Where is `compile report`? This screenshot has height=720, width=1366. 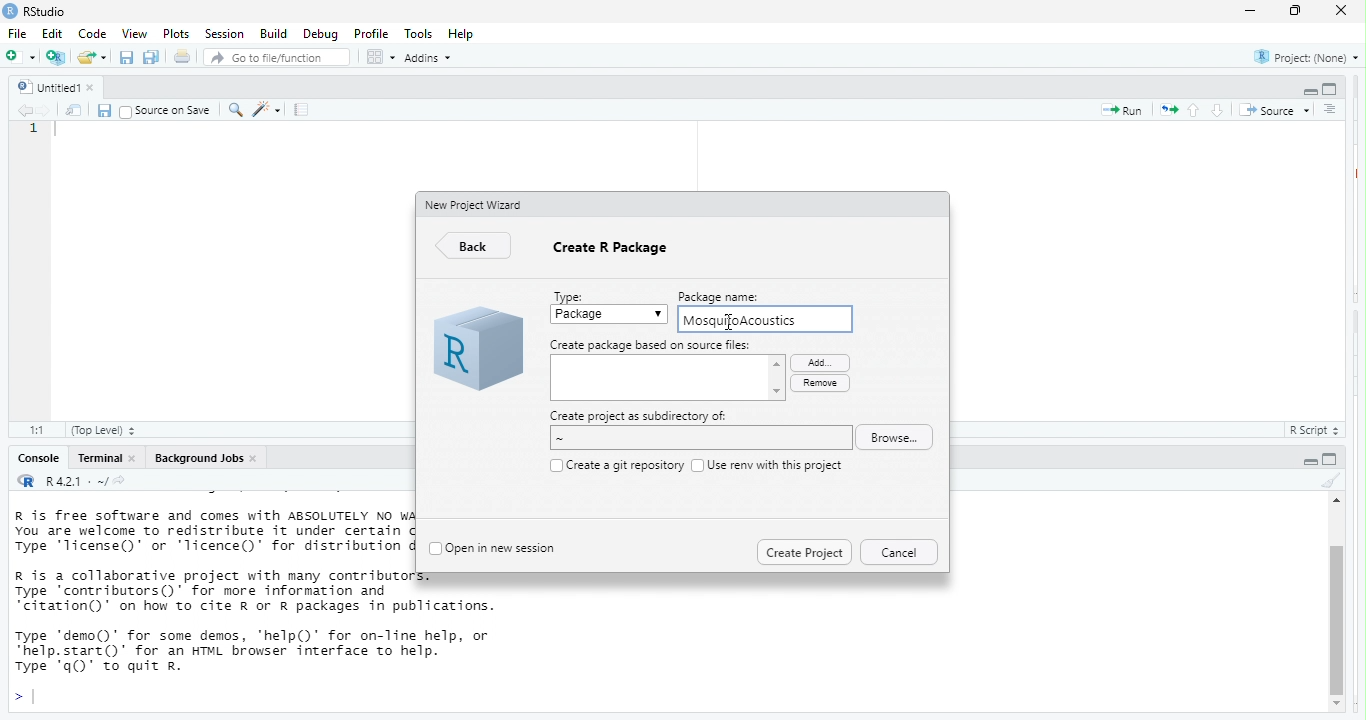 compile report is located at coordinates (304, 111).